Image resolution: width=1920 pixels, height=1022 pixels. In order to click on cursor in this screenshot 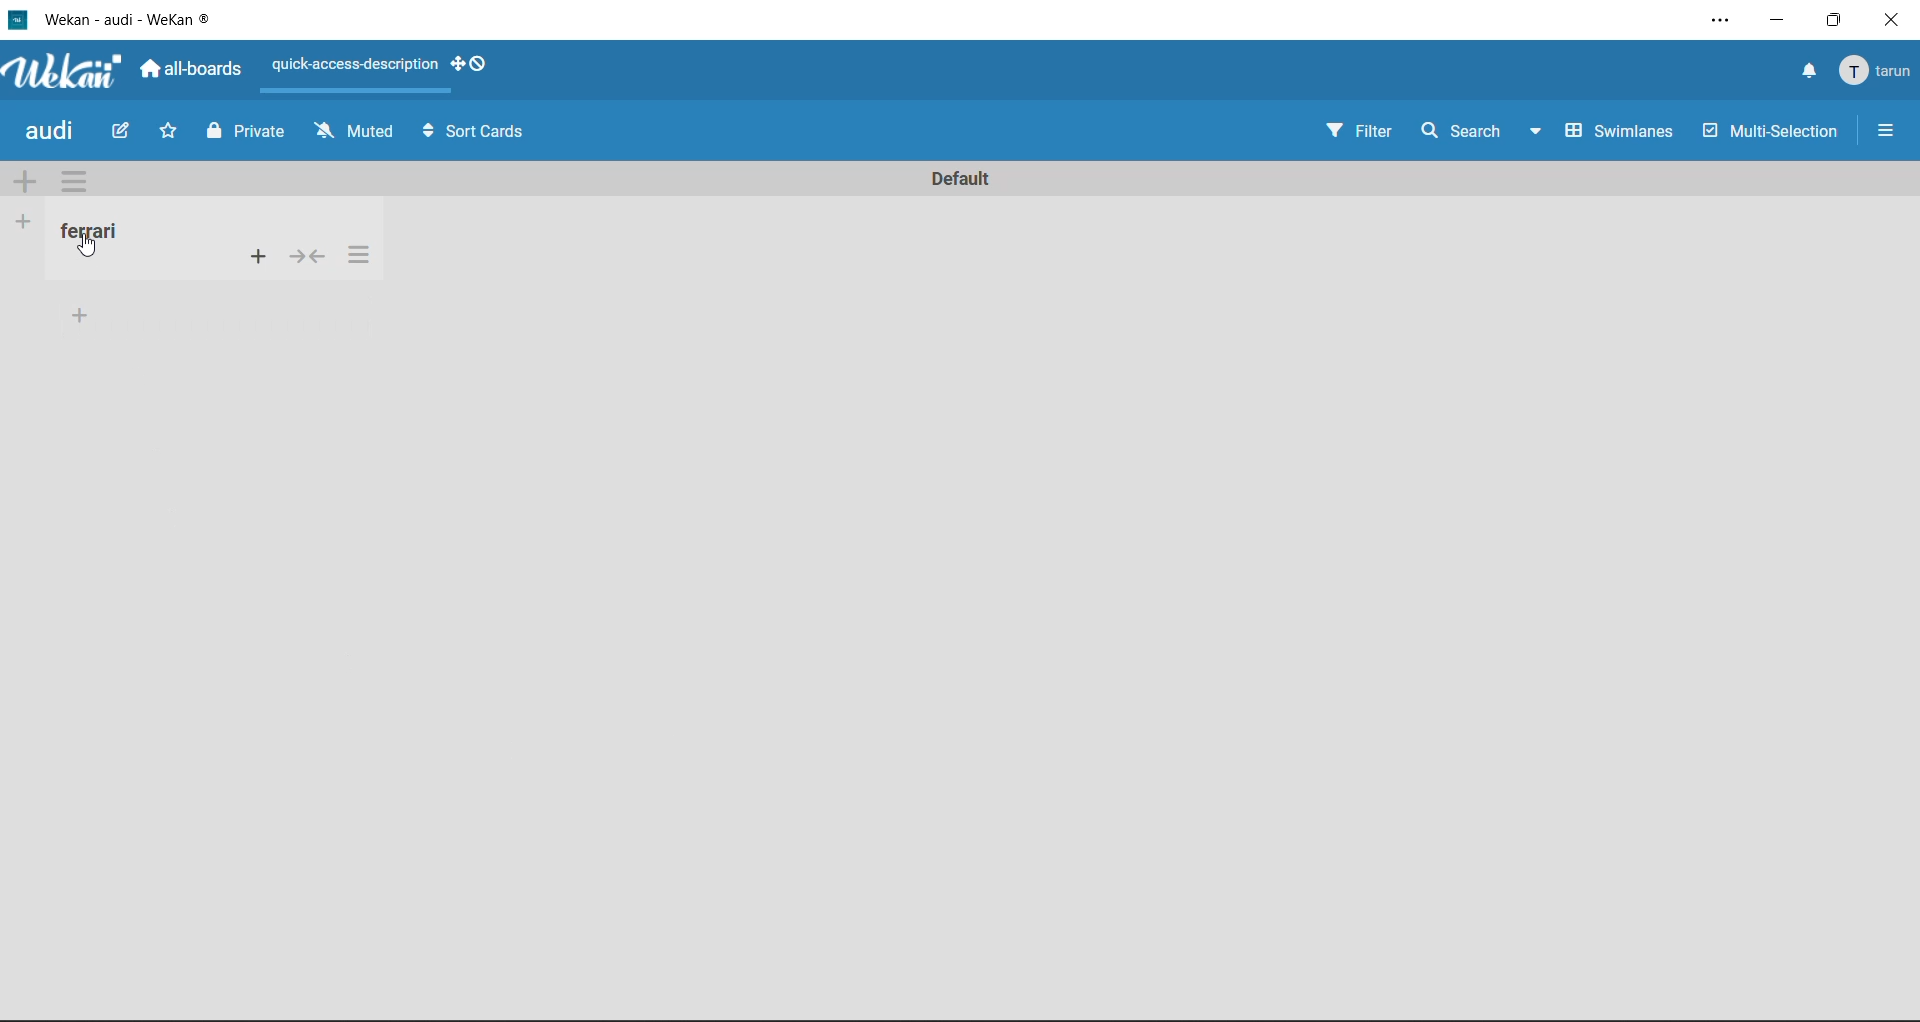, I will do `click(94, 247)`.